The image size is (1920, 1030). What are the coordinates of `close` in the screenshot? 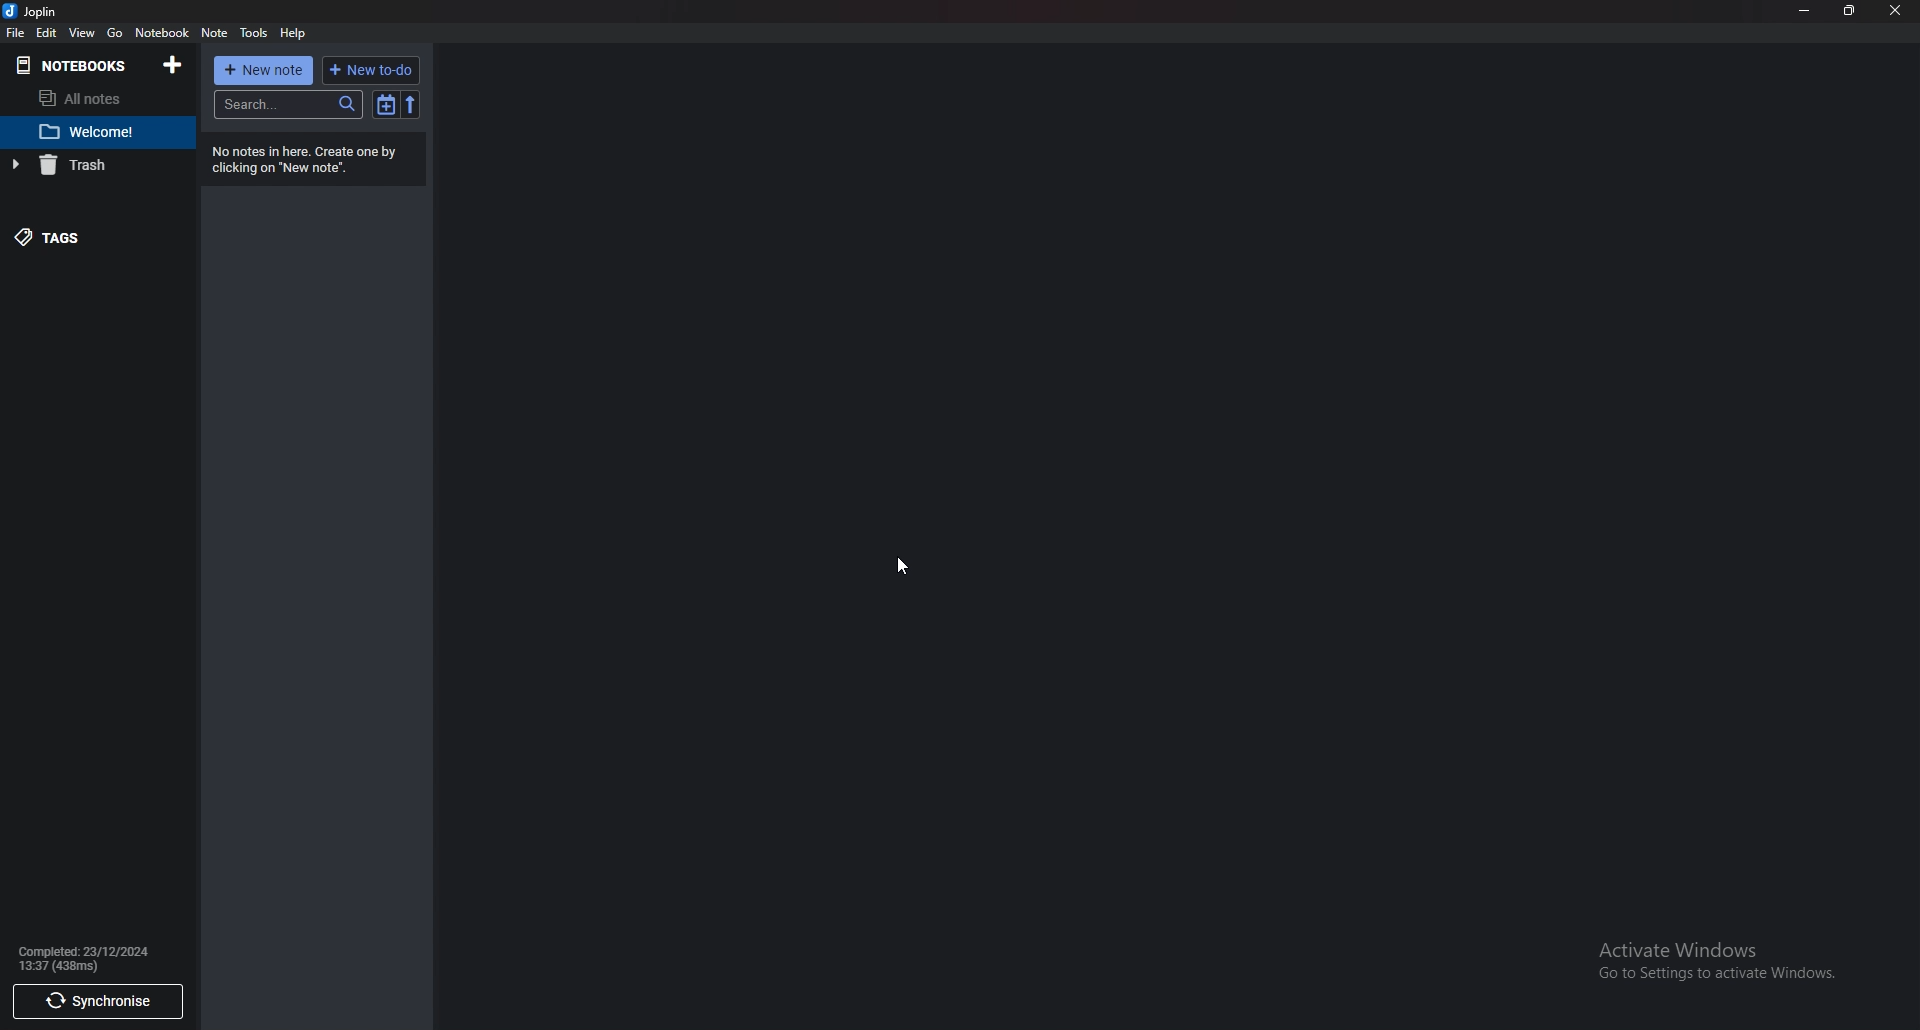 It's located at (1893, 10).